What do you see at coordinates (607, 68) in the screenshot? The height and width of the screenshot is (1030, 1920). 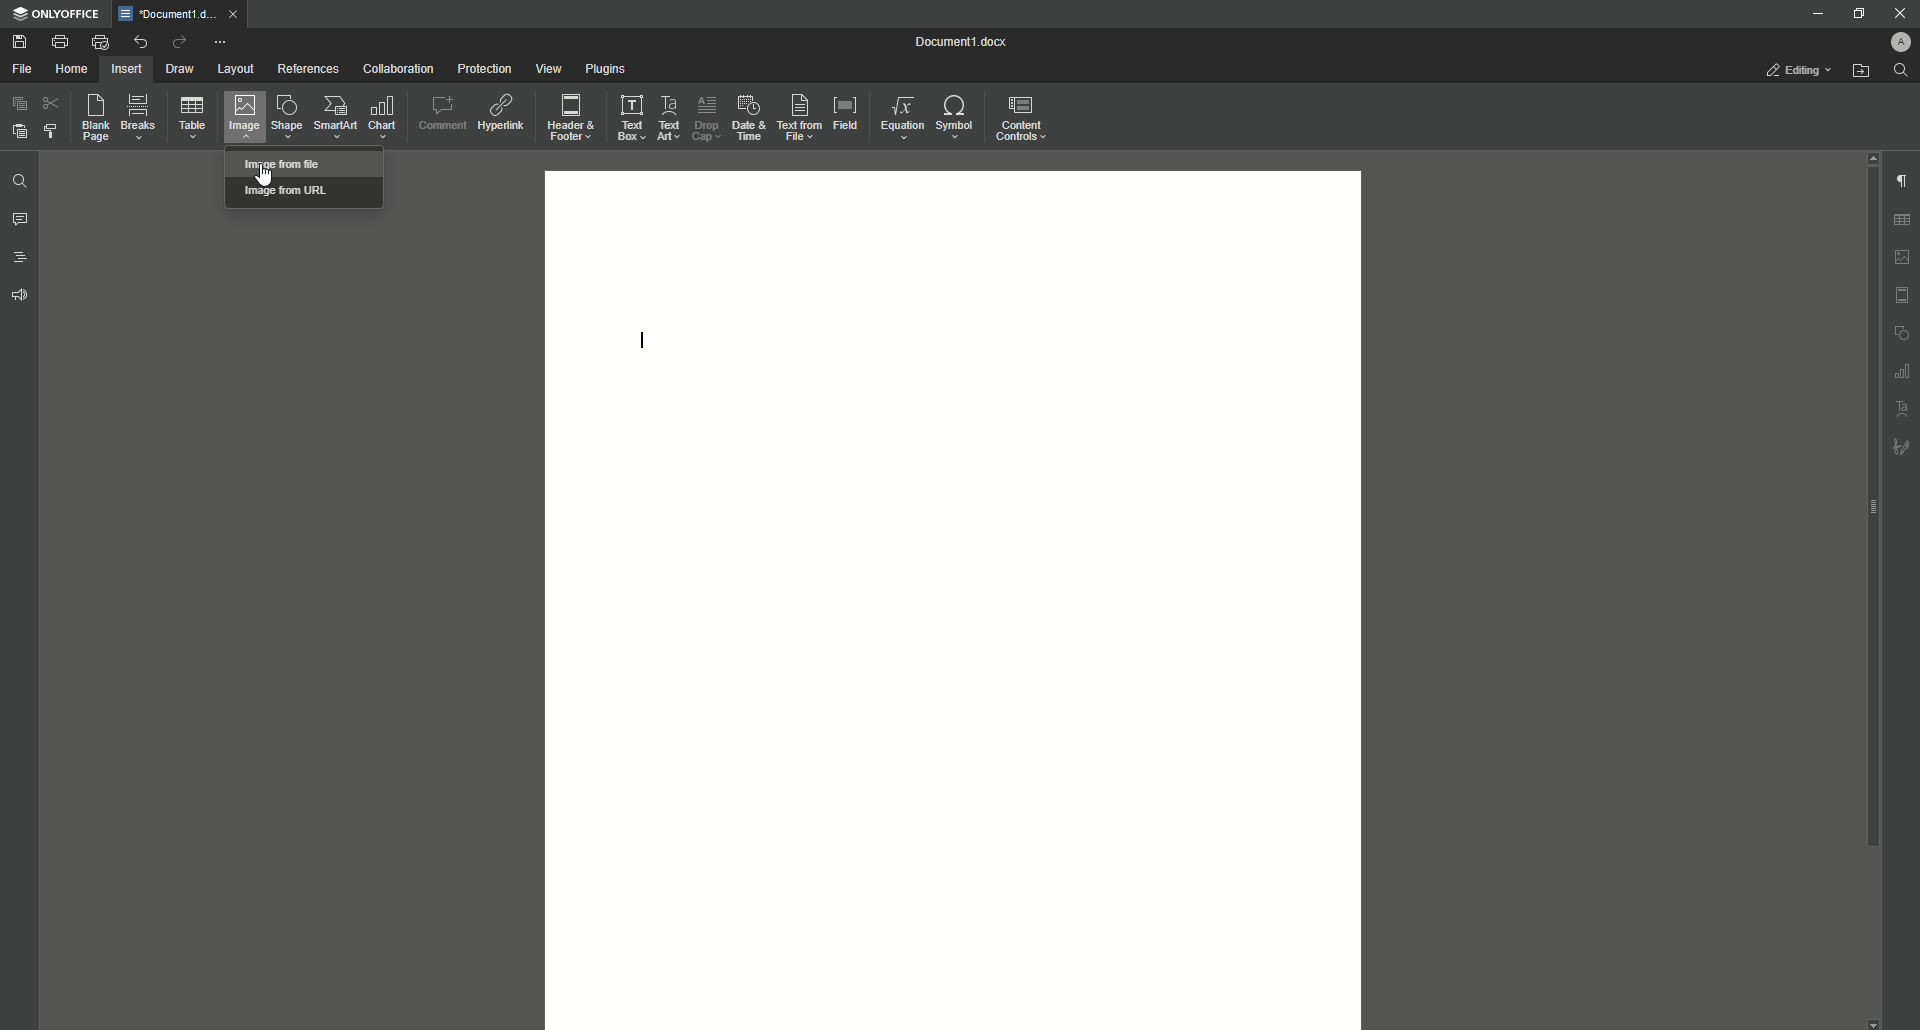 I see `Plugins` at bounding box center [607, 68].